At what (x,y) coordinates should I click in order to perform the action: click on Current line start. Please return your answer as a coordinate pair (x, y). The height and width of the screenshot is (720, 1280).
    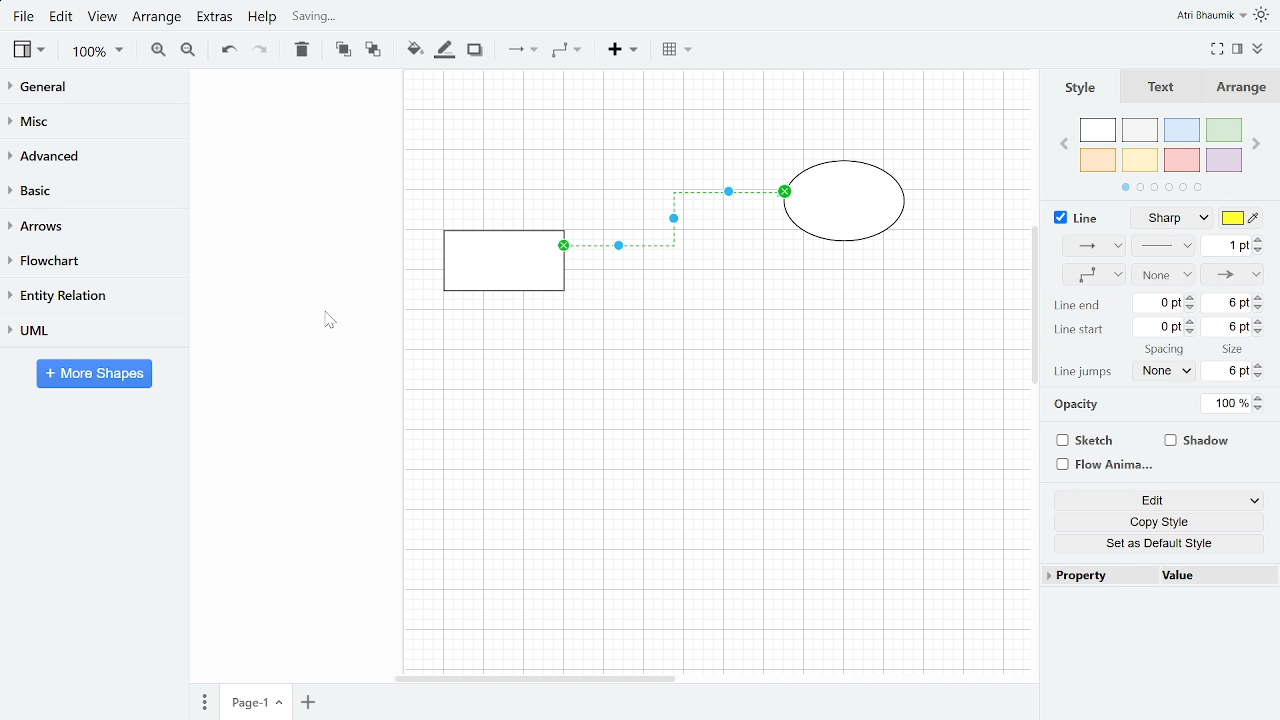
    Looking at the image, I should click on (1159, 328).